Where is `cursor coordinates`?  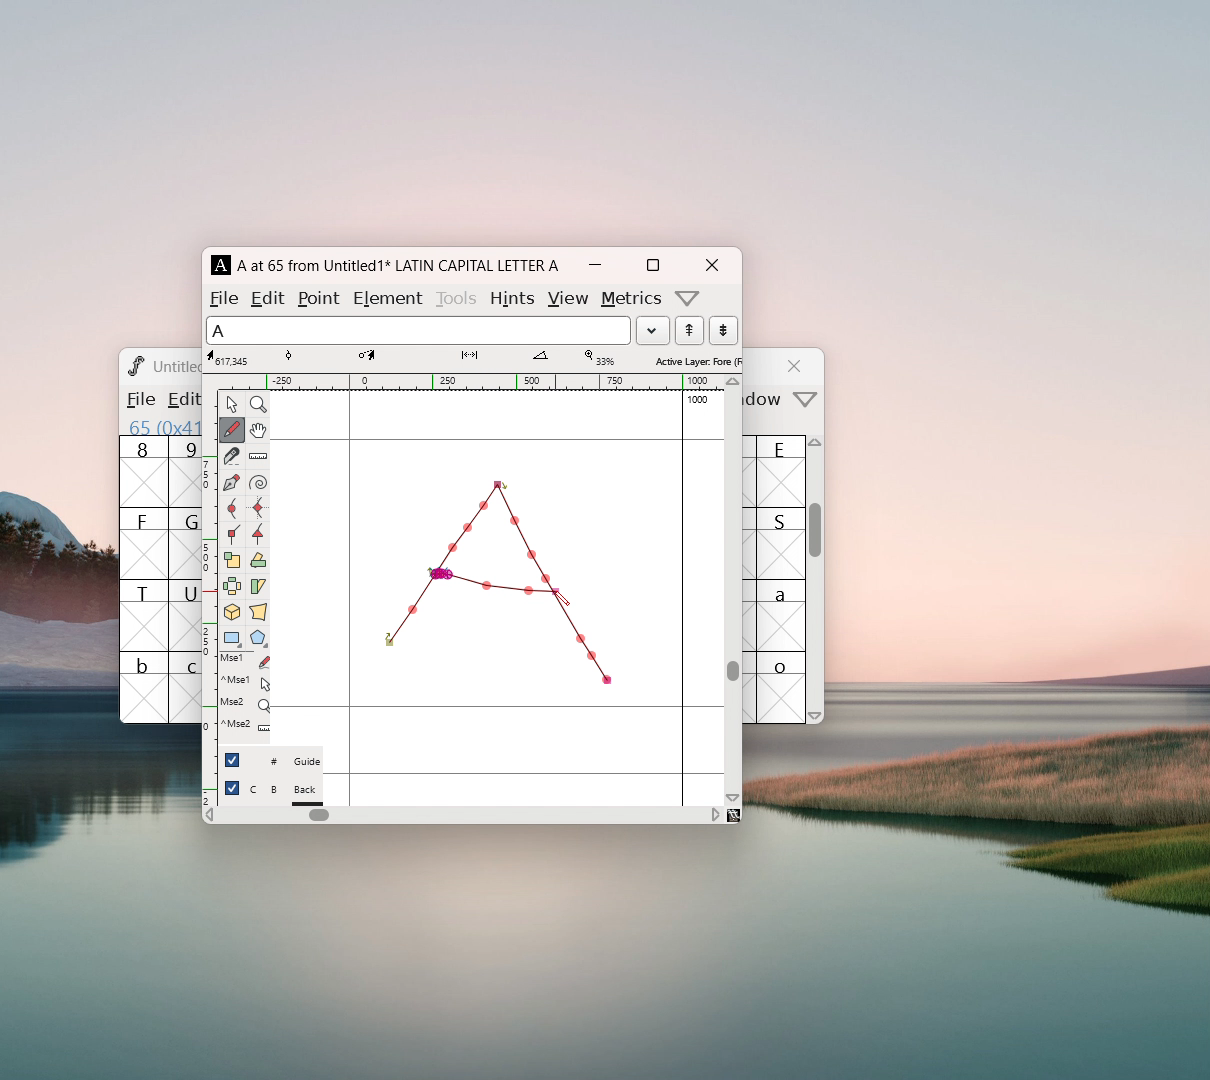
cursor coordinates is located at coordinates (231, 358).